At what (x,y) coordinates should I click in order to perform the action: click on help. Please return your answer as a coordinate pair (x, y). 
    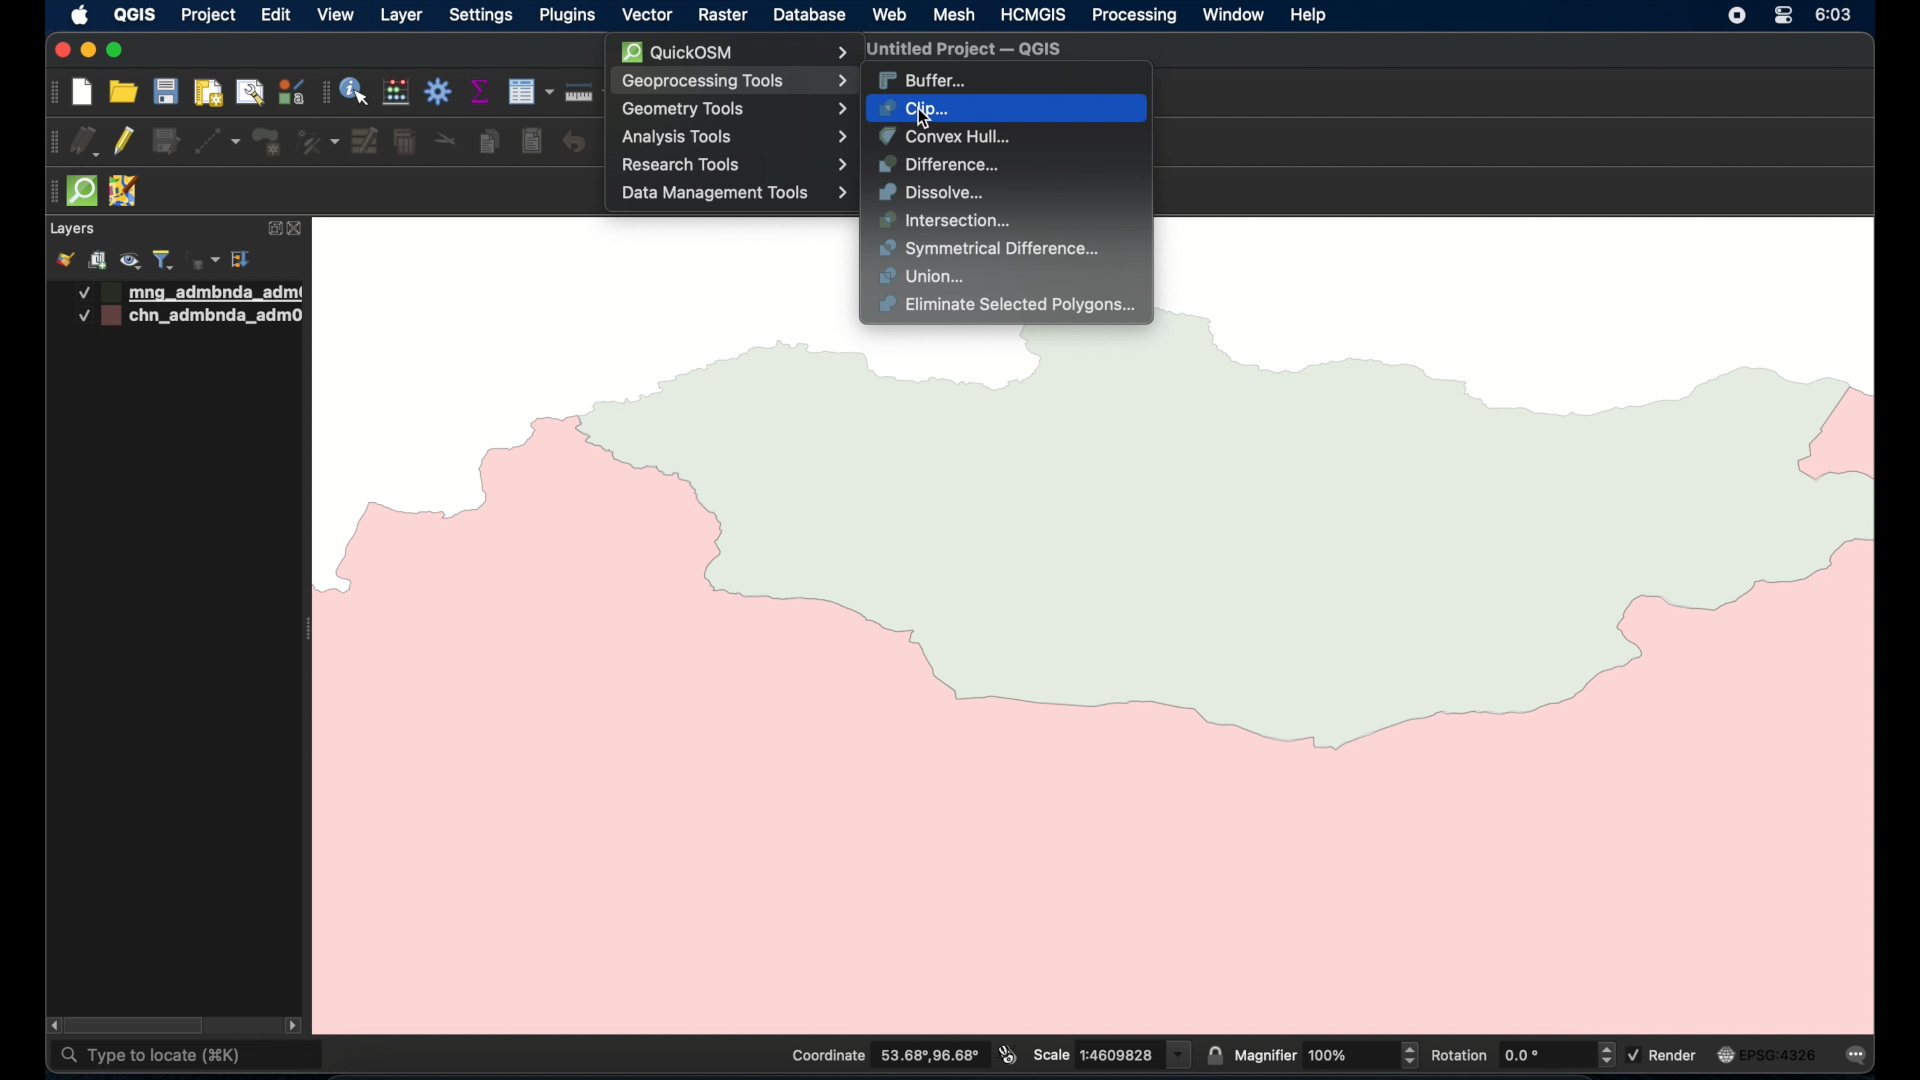
    Looking at the image, I should click on (1310, 16).